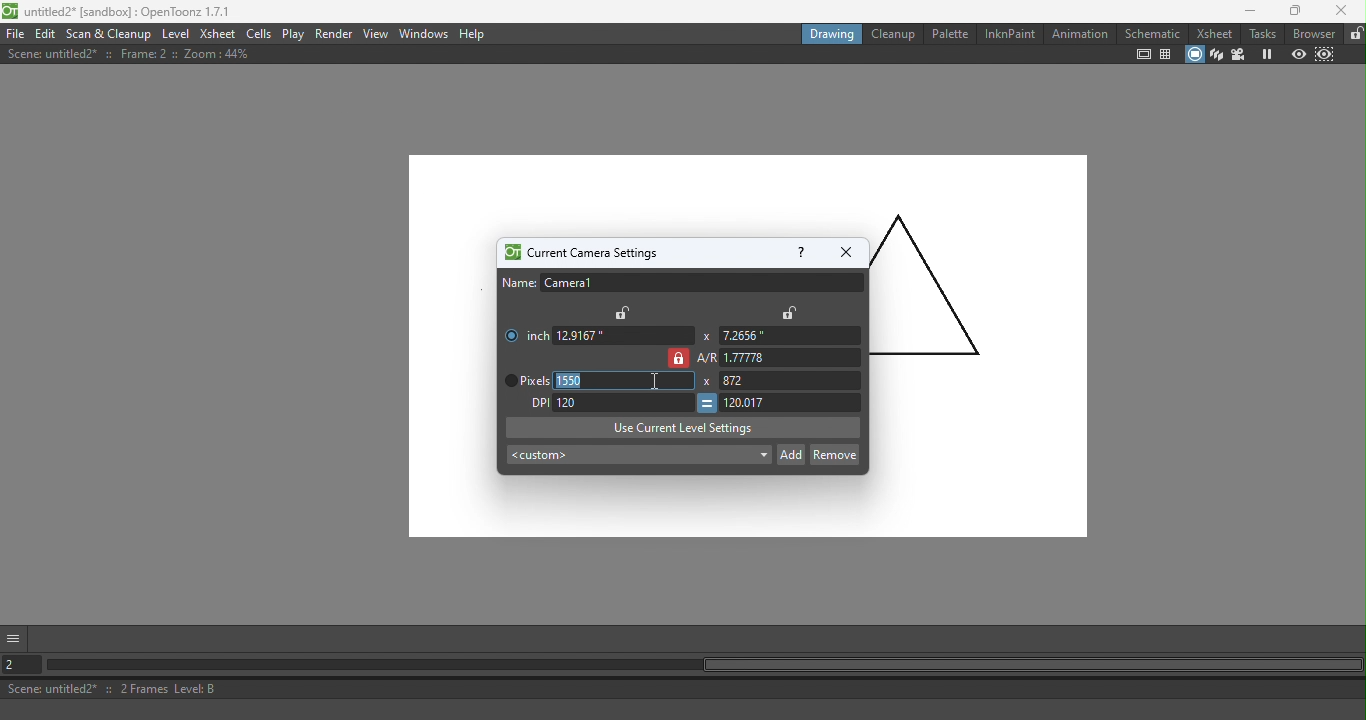  I want to click on Field guide, so click(1165, 55).